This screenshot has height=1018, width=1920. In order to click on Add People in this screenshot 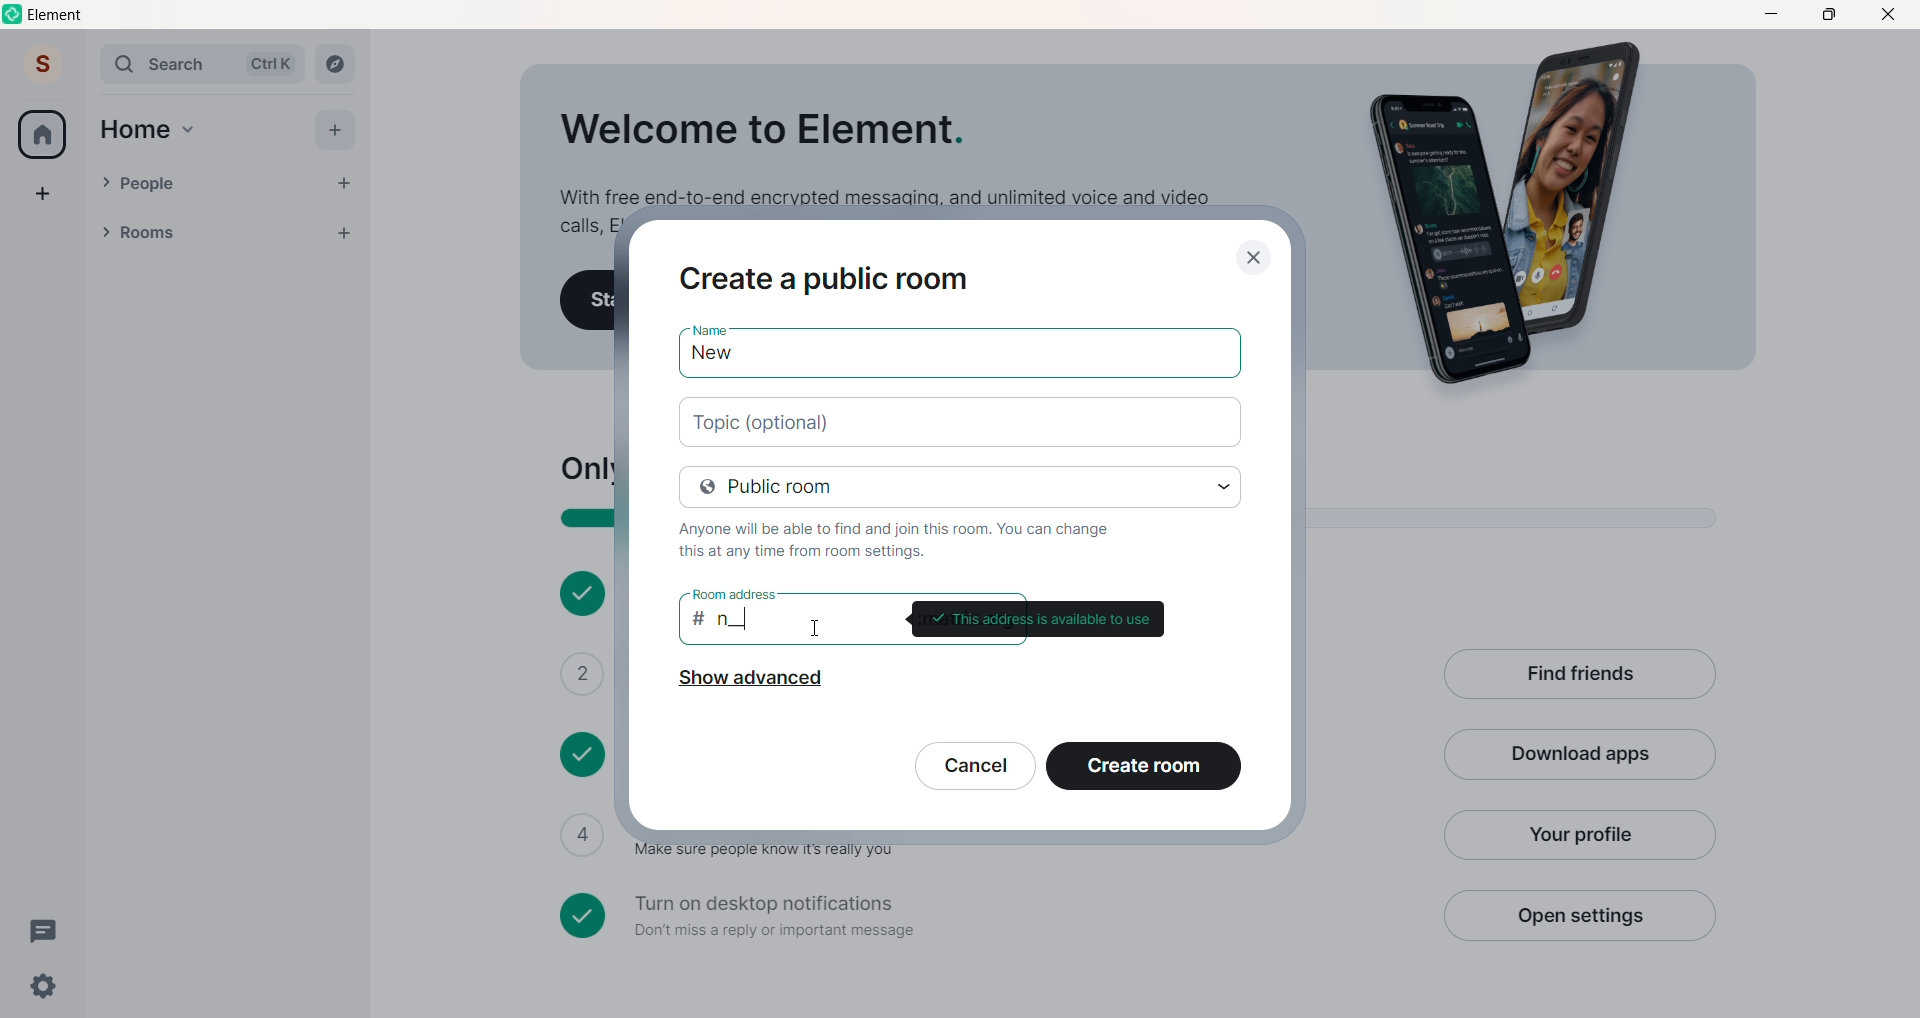, I will do `click(344, 184)`.